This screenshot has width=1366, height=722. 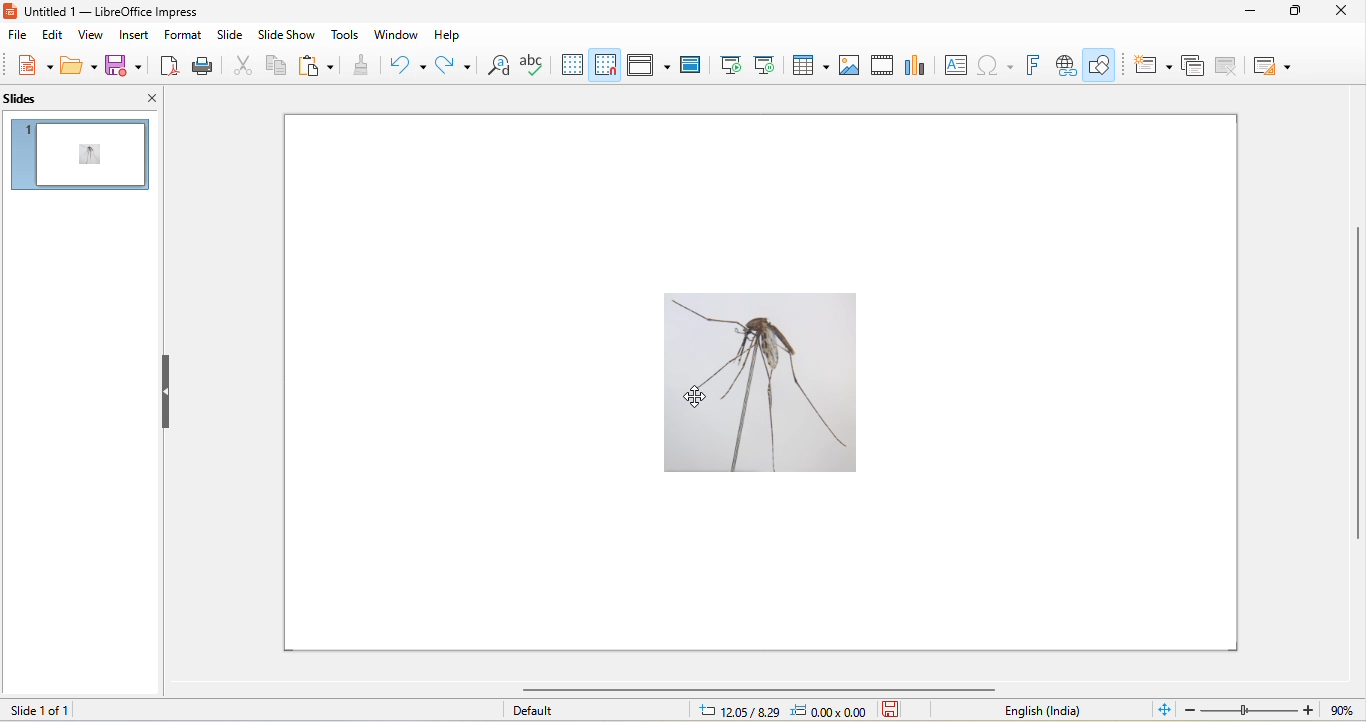 What do you see at coordinates (604, 65) in the screenshot?
I see `snap to grid` at bounding box center [604, 65].